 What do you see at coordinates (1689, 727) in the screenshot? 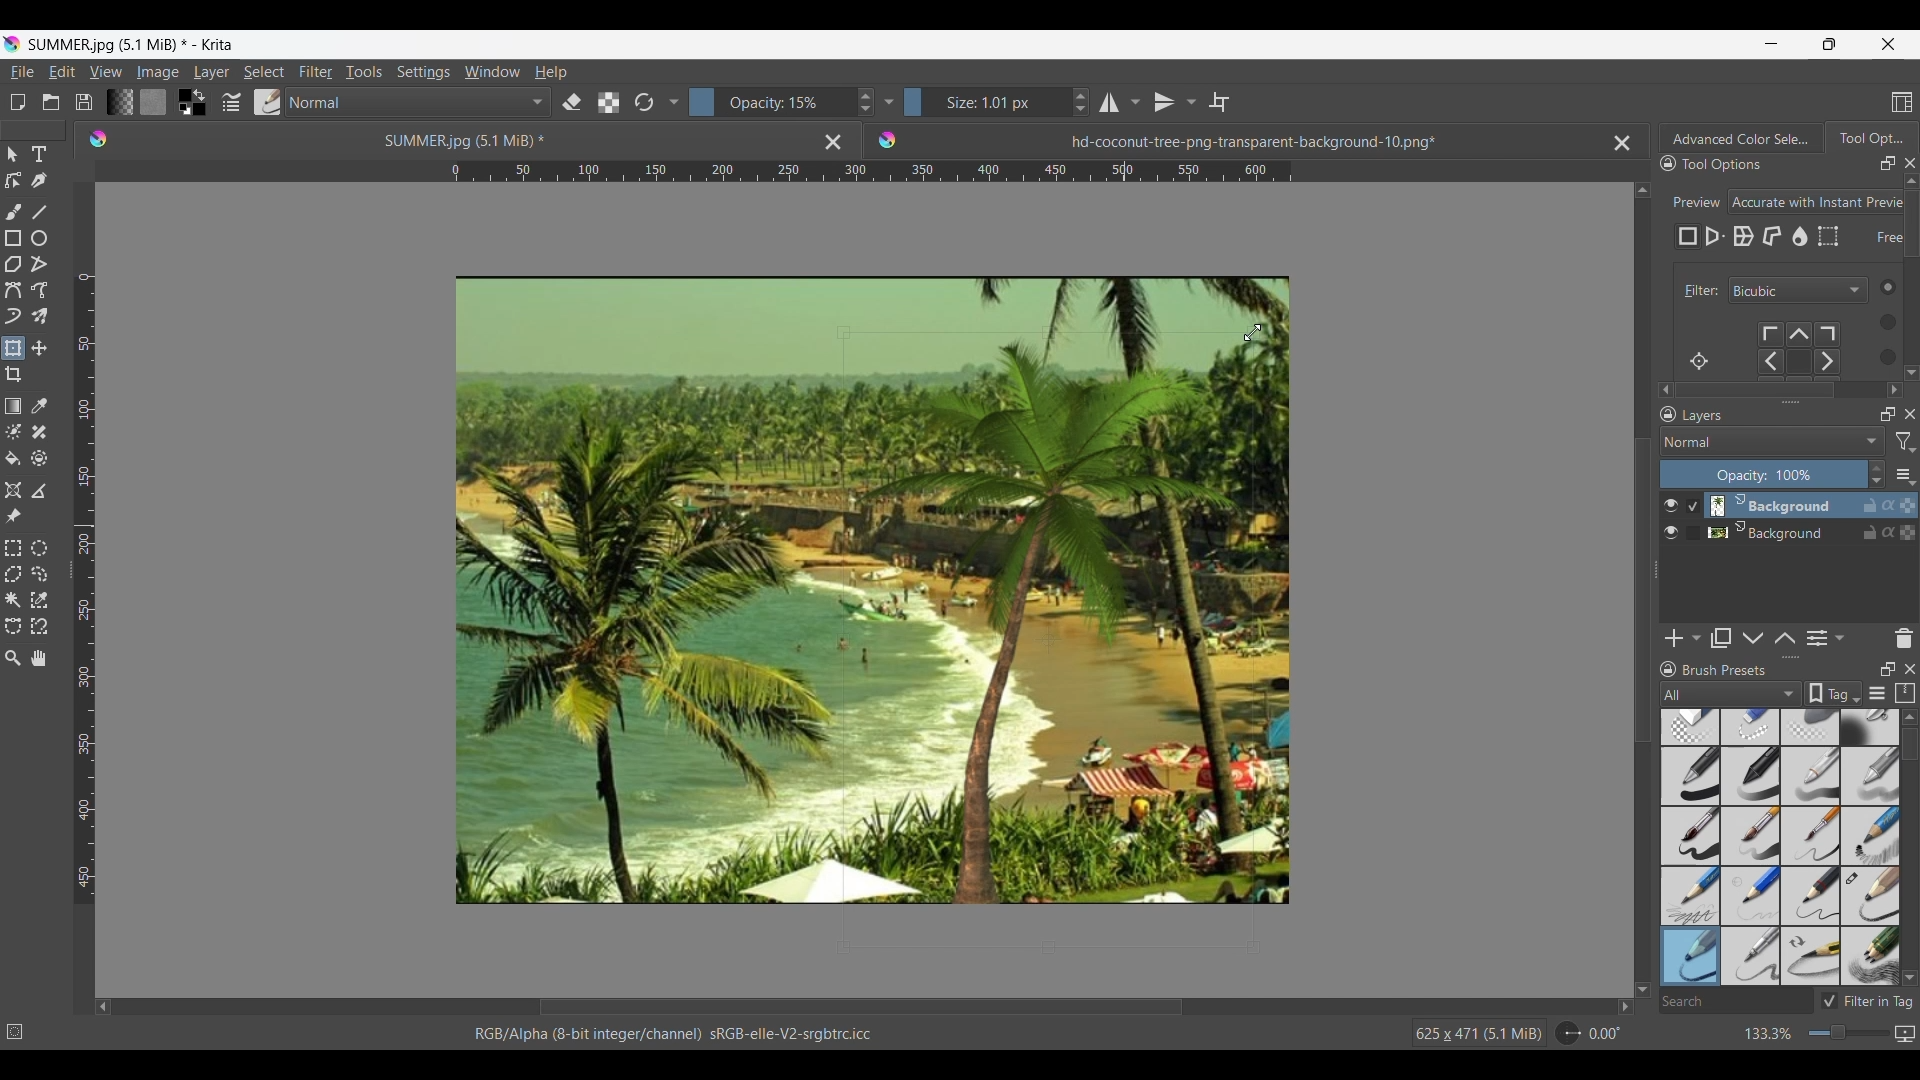
I see `Eraser circle` at bounding box center [1689, 727].